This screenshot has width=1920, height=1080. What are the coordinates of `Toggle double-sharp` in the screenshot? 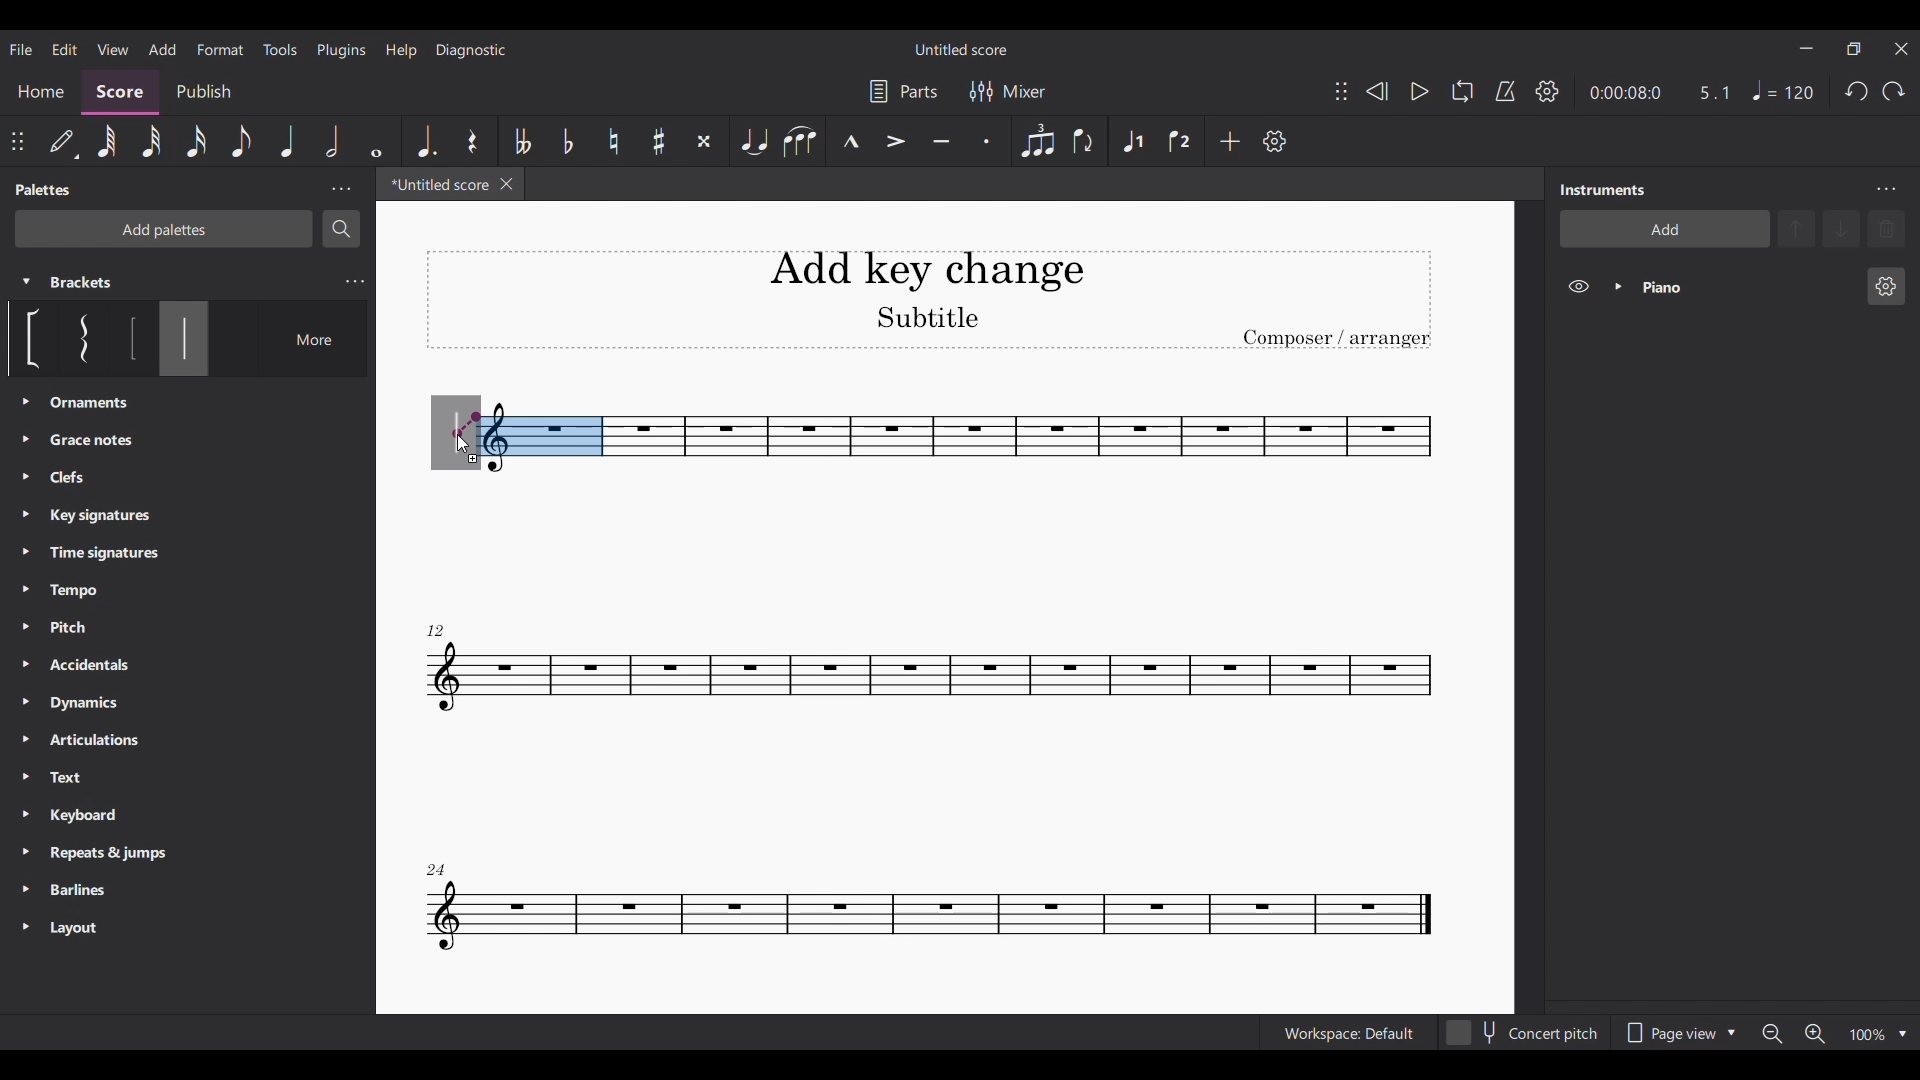 It's located at (704, 142).